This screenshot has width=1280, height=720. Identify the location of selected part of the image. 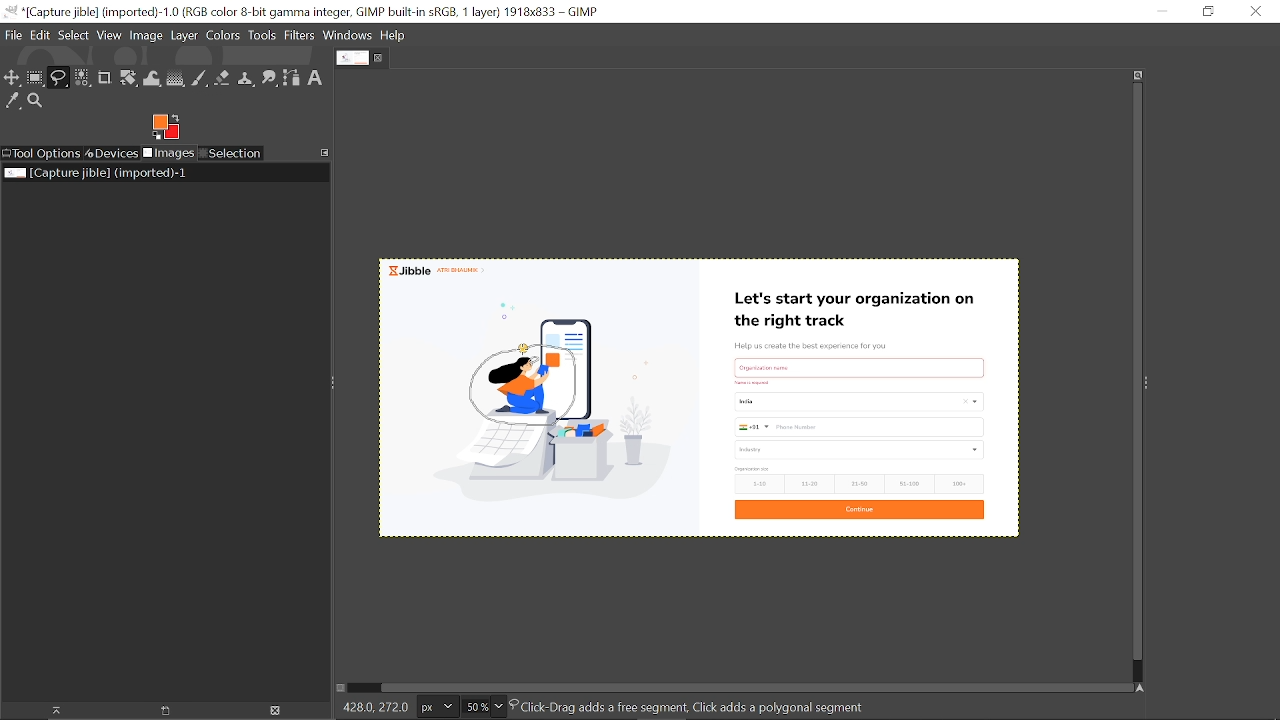
(527, 387).